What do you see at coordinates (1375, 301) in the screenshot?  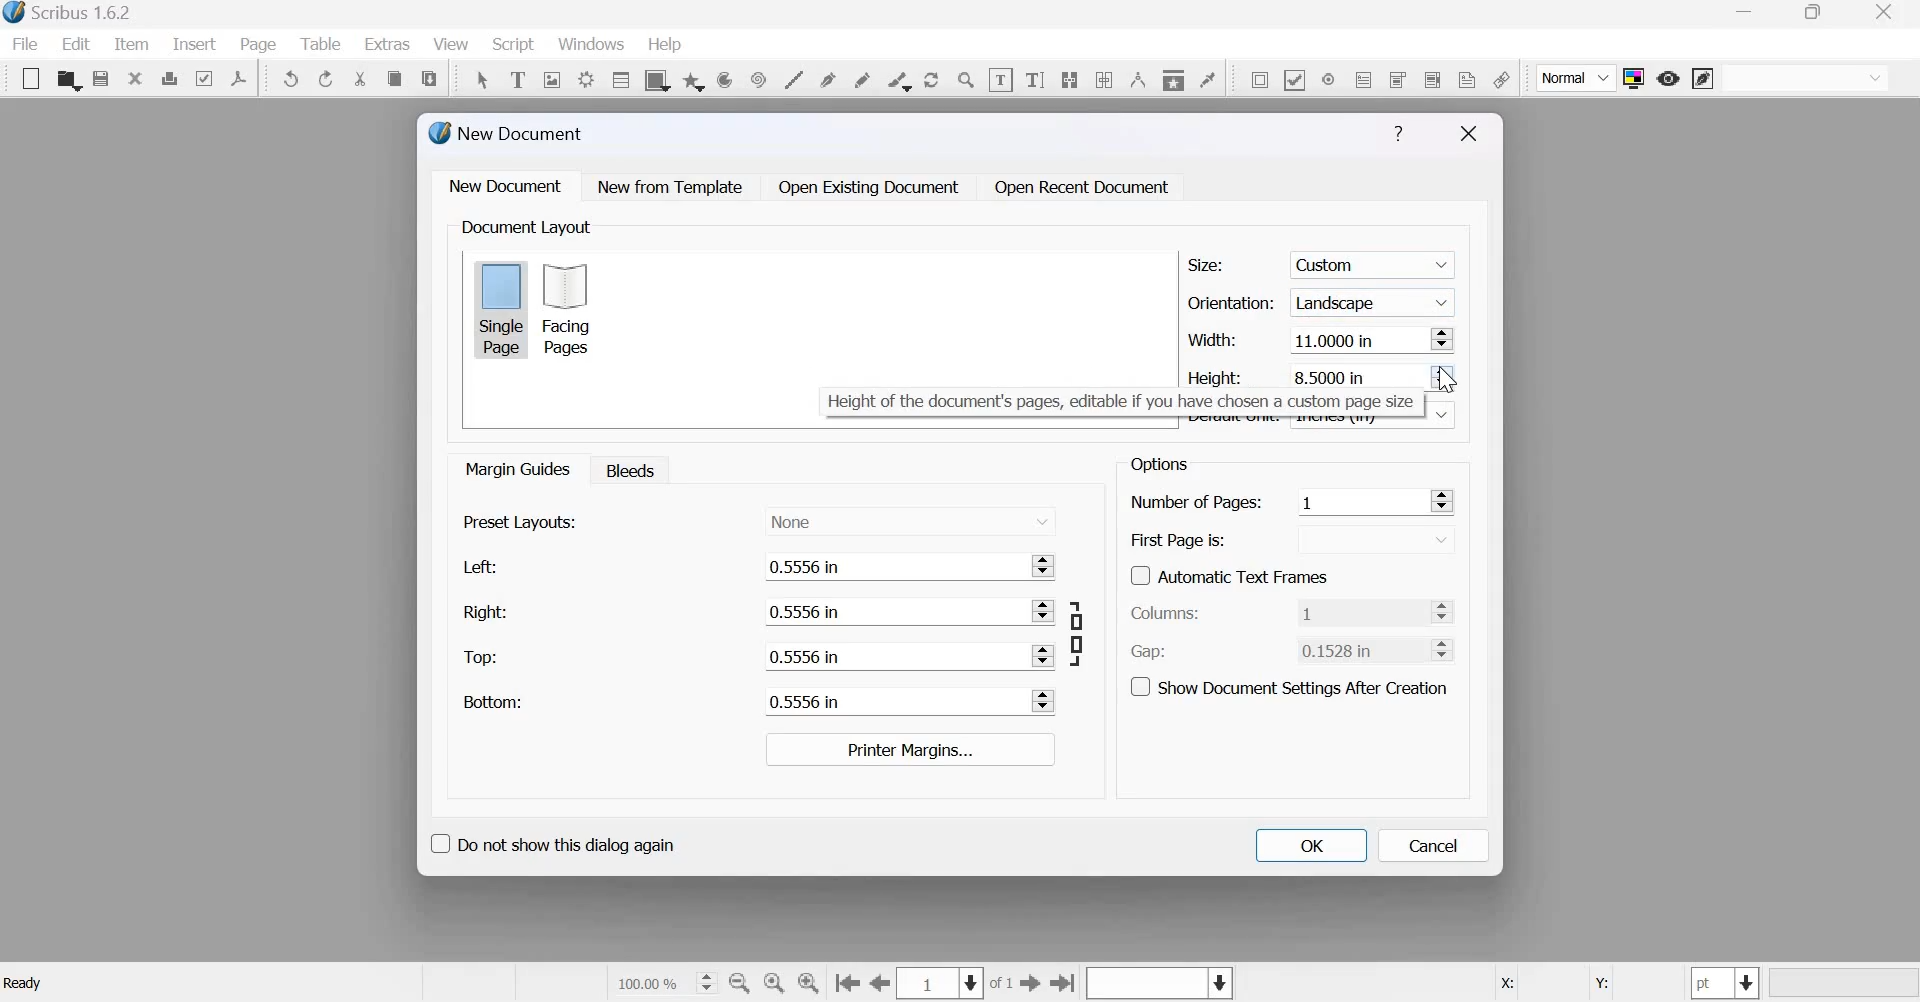 I see `Landscape` at bounding box center [1375, 301].